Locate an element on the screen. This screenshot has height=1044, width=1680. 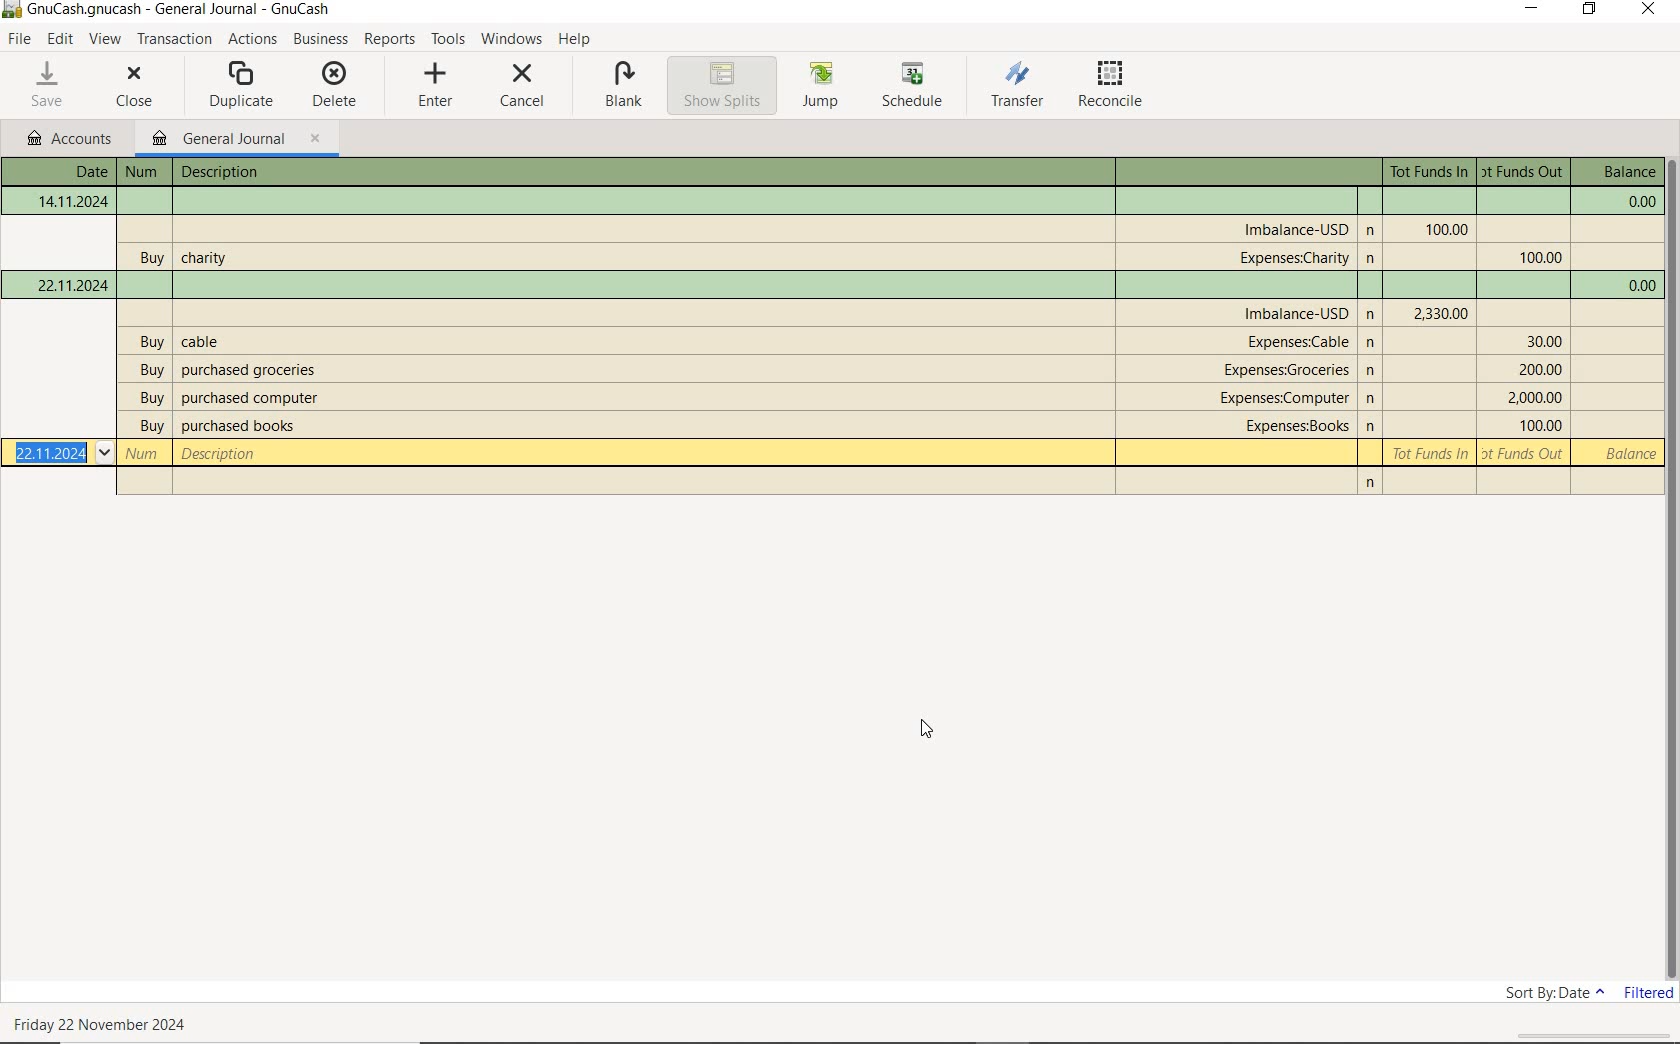
EDIT is located at coordinates (63, 40).